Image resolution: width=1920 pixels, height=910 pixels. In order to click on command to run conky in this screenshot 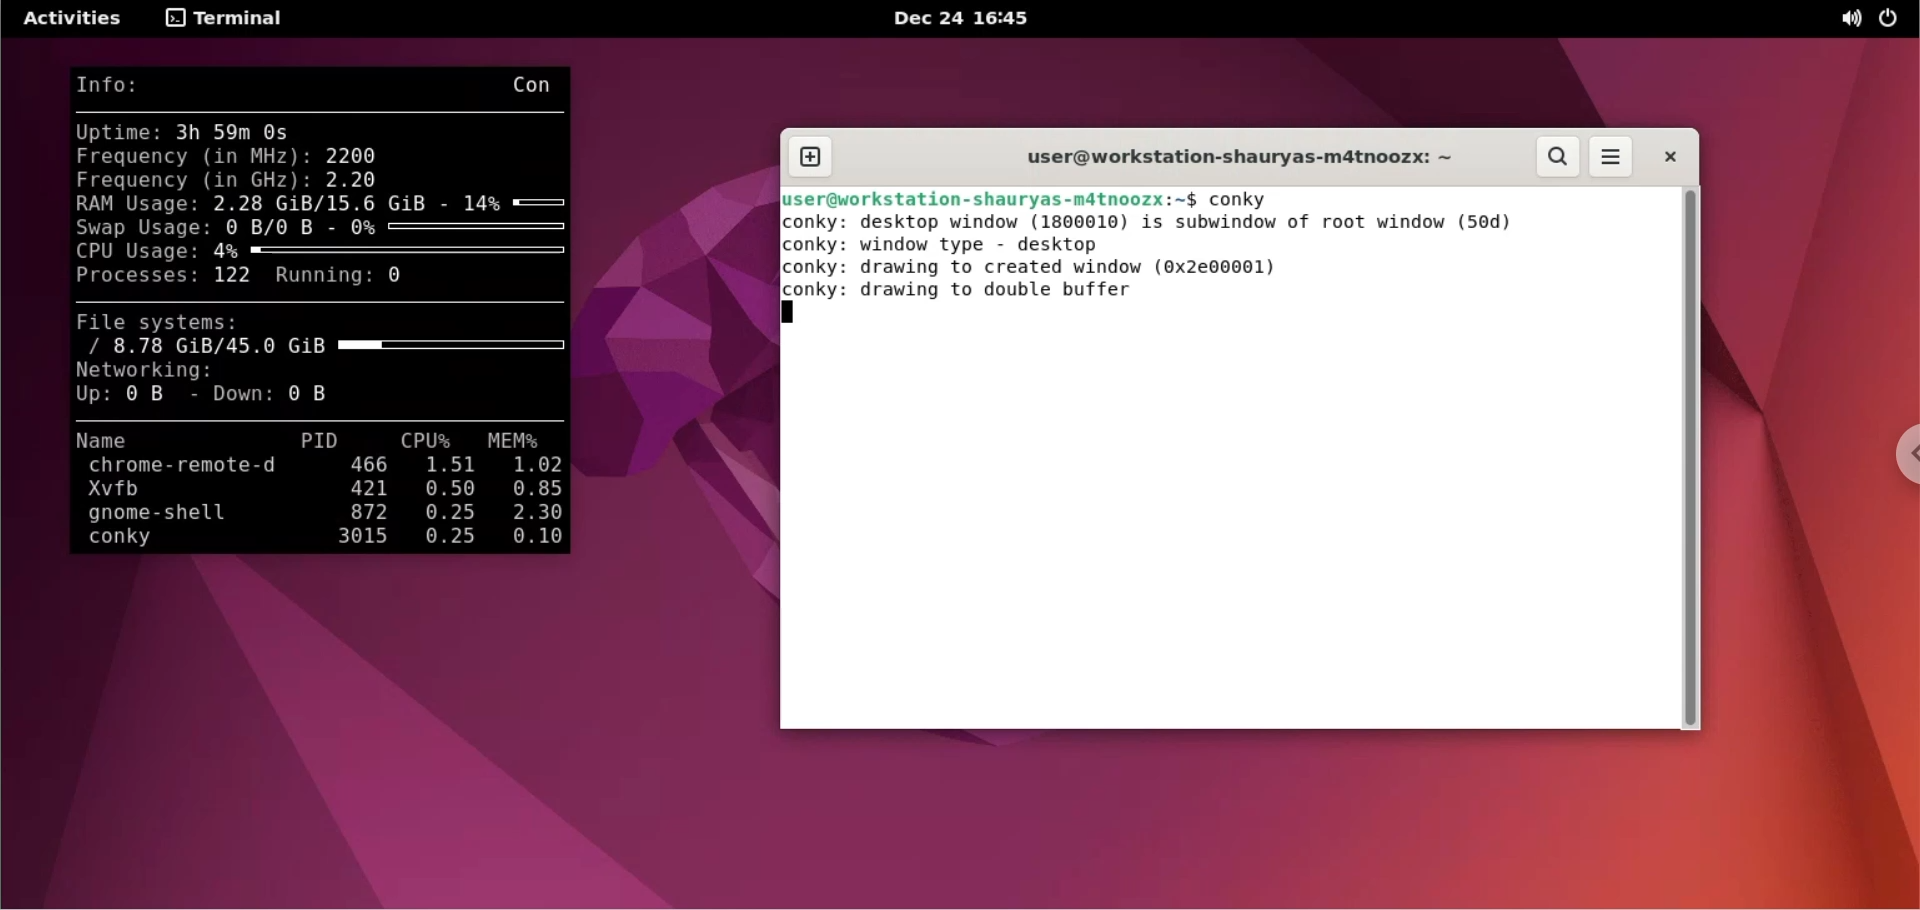, I will do `click(1244, 197)`.